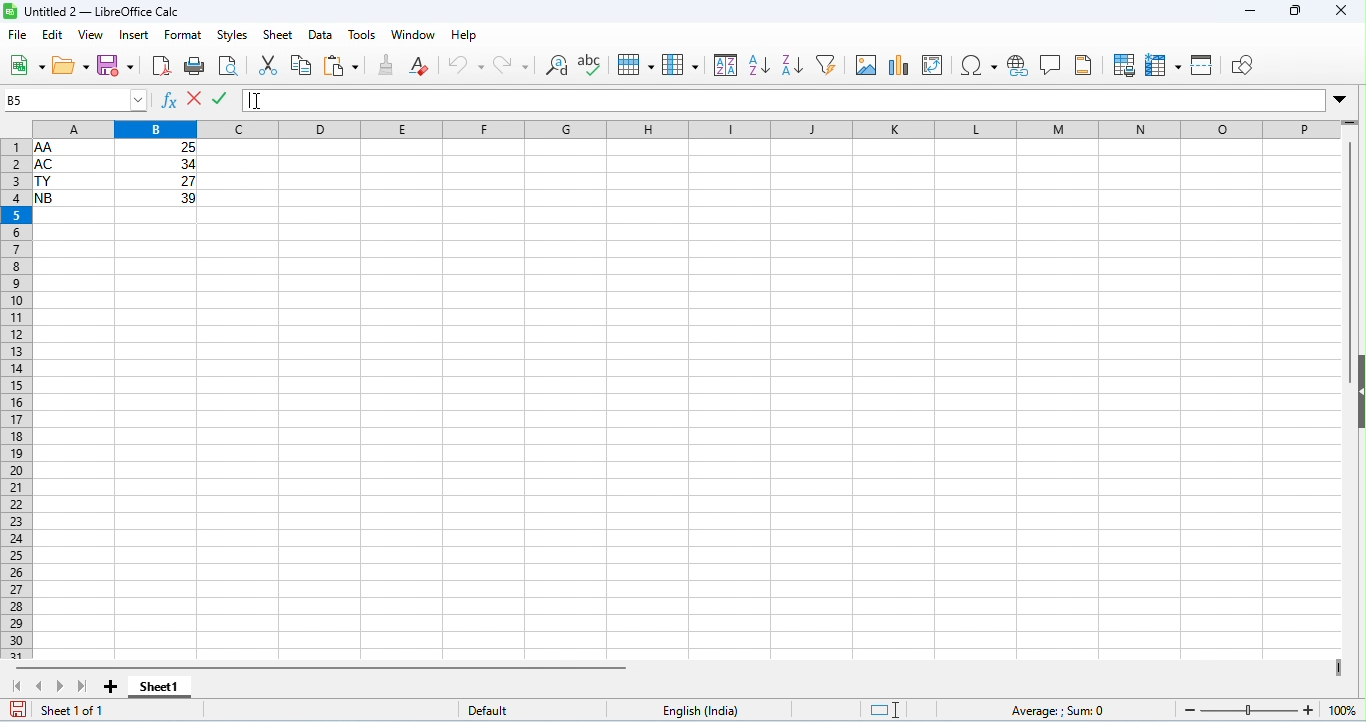  I want to click on horizontal scroll bar, so click(322, 667).